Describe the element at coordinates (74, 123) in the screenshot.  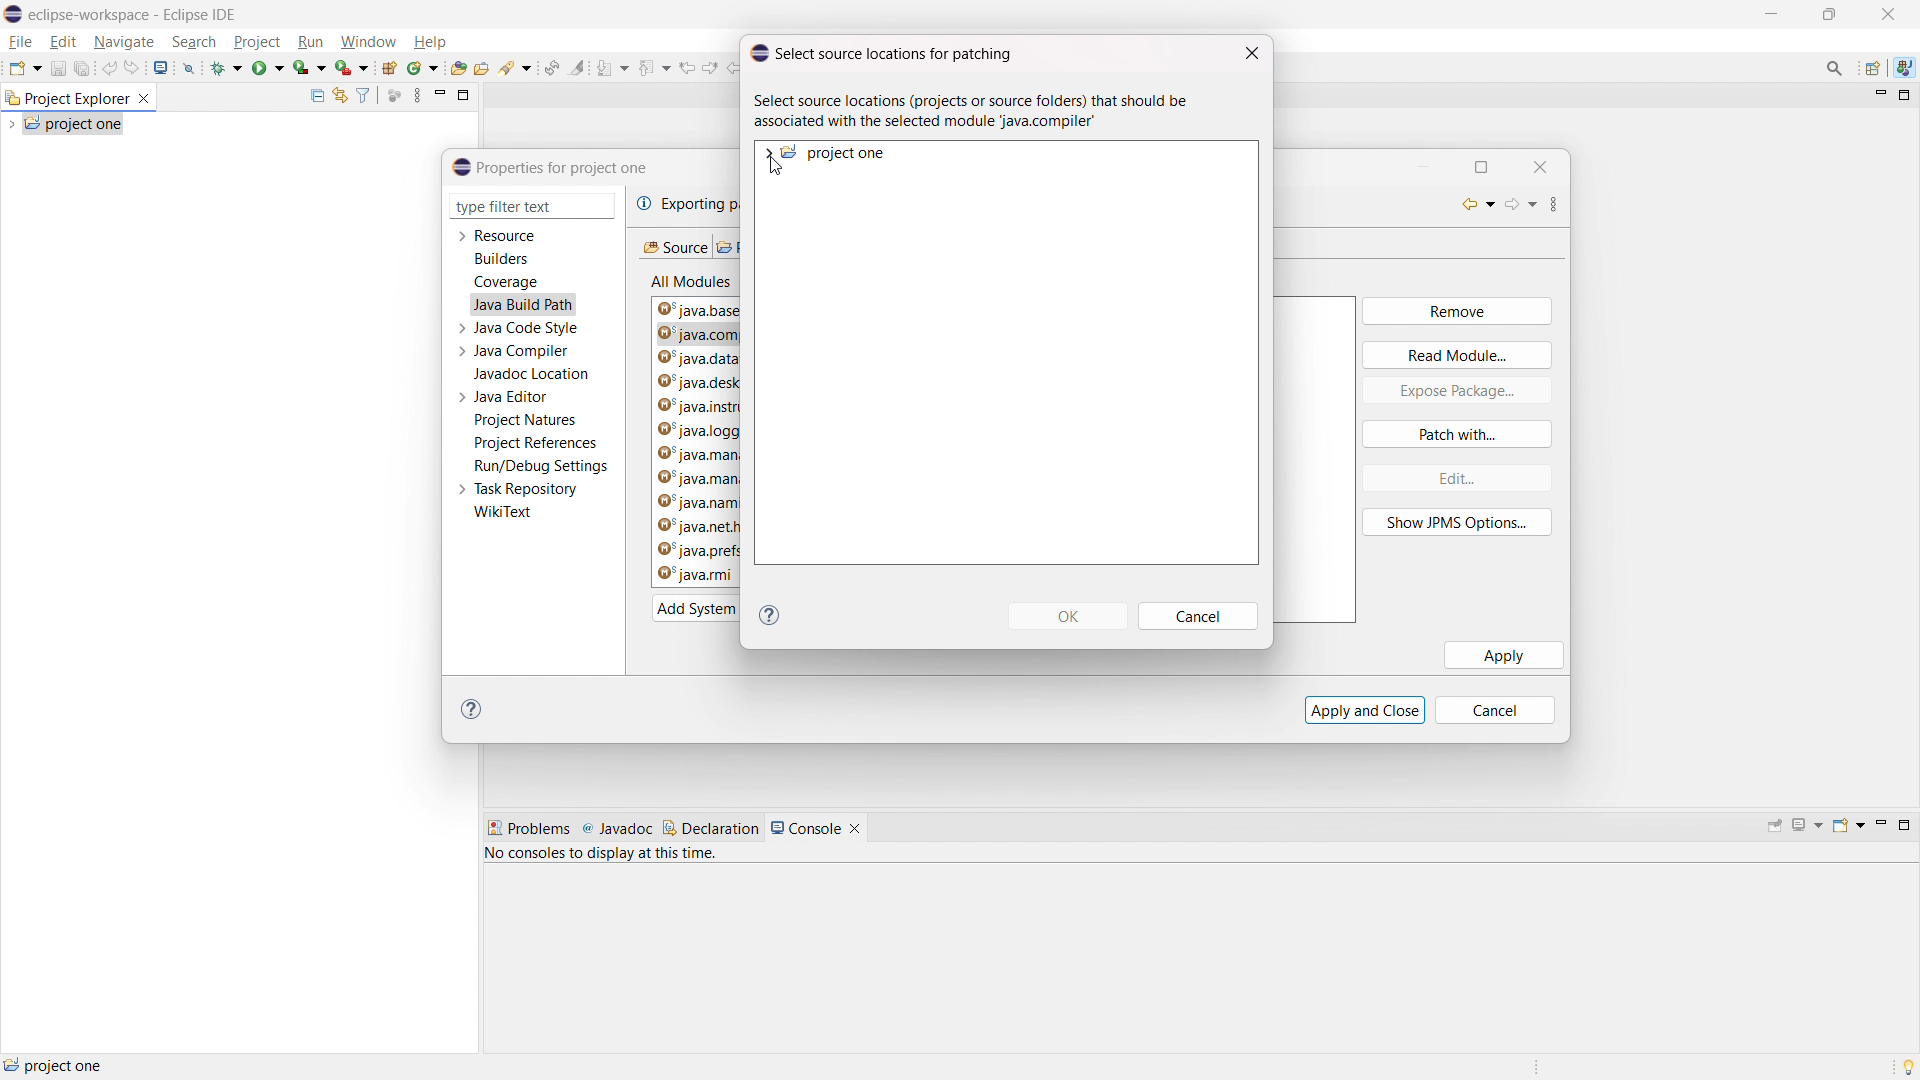
I see `project one` at that location.